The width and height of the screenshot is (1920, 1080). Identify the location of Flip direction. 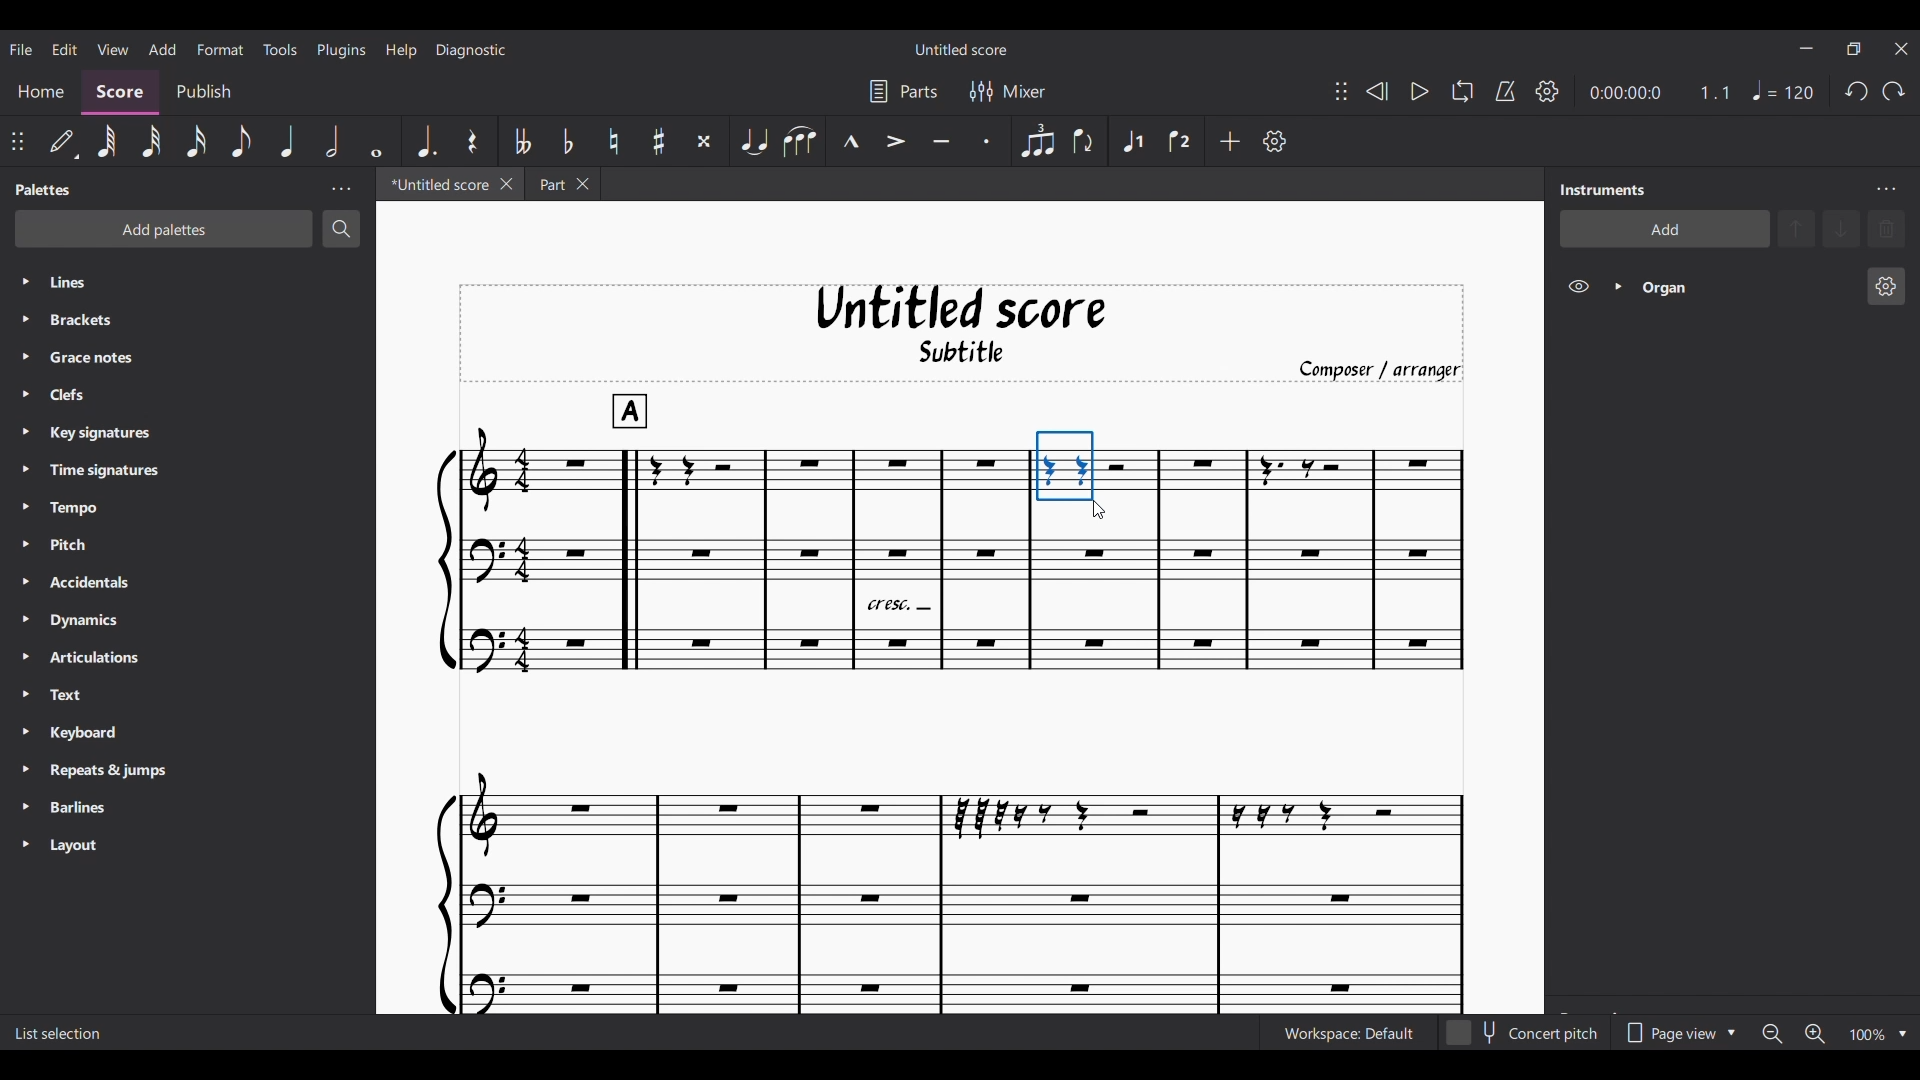
(1083, 142).